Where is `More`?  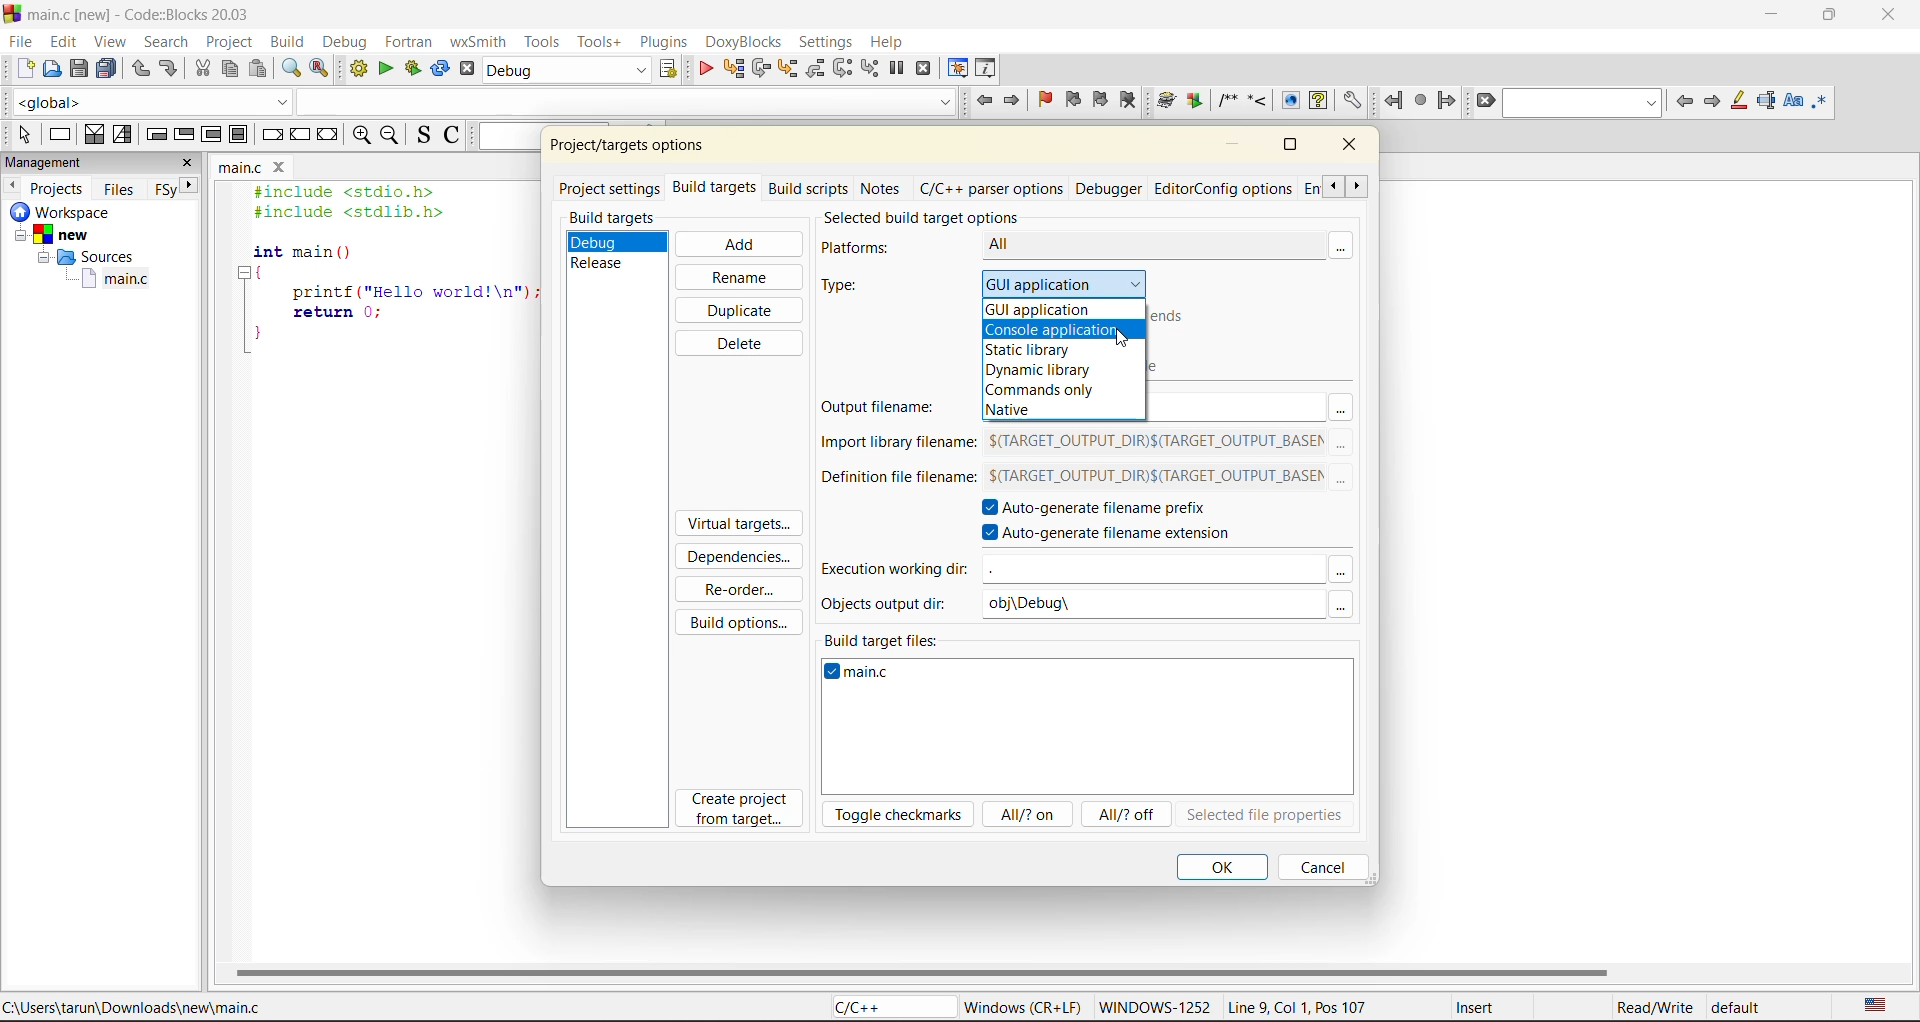
More is located at coordinates (1340, 571).